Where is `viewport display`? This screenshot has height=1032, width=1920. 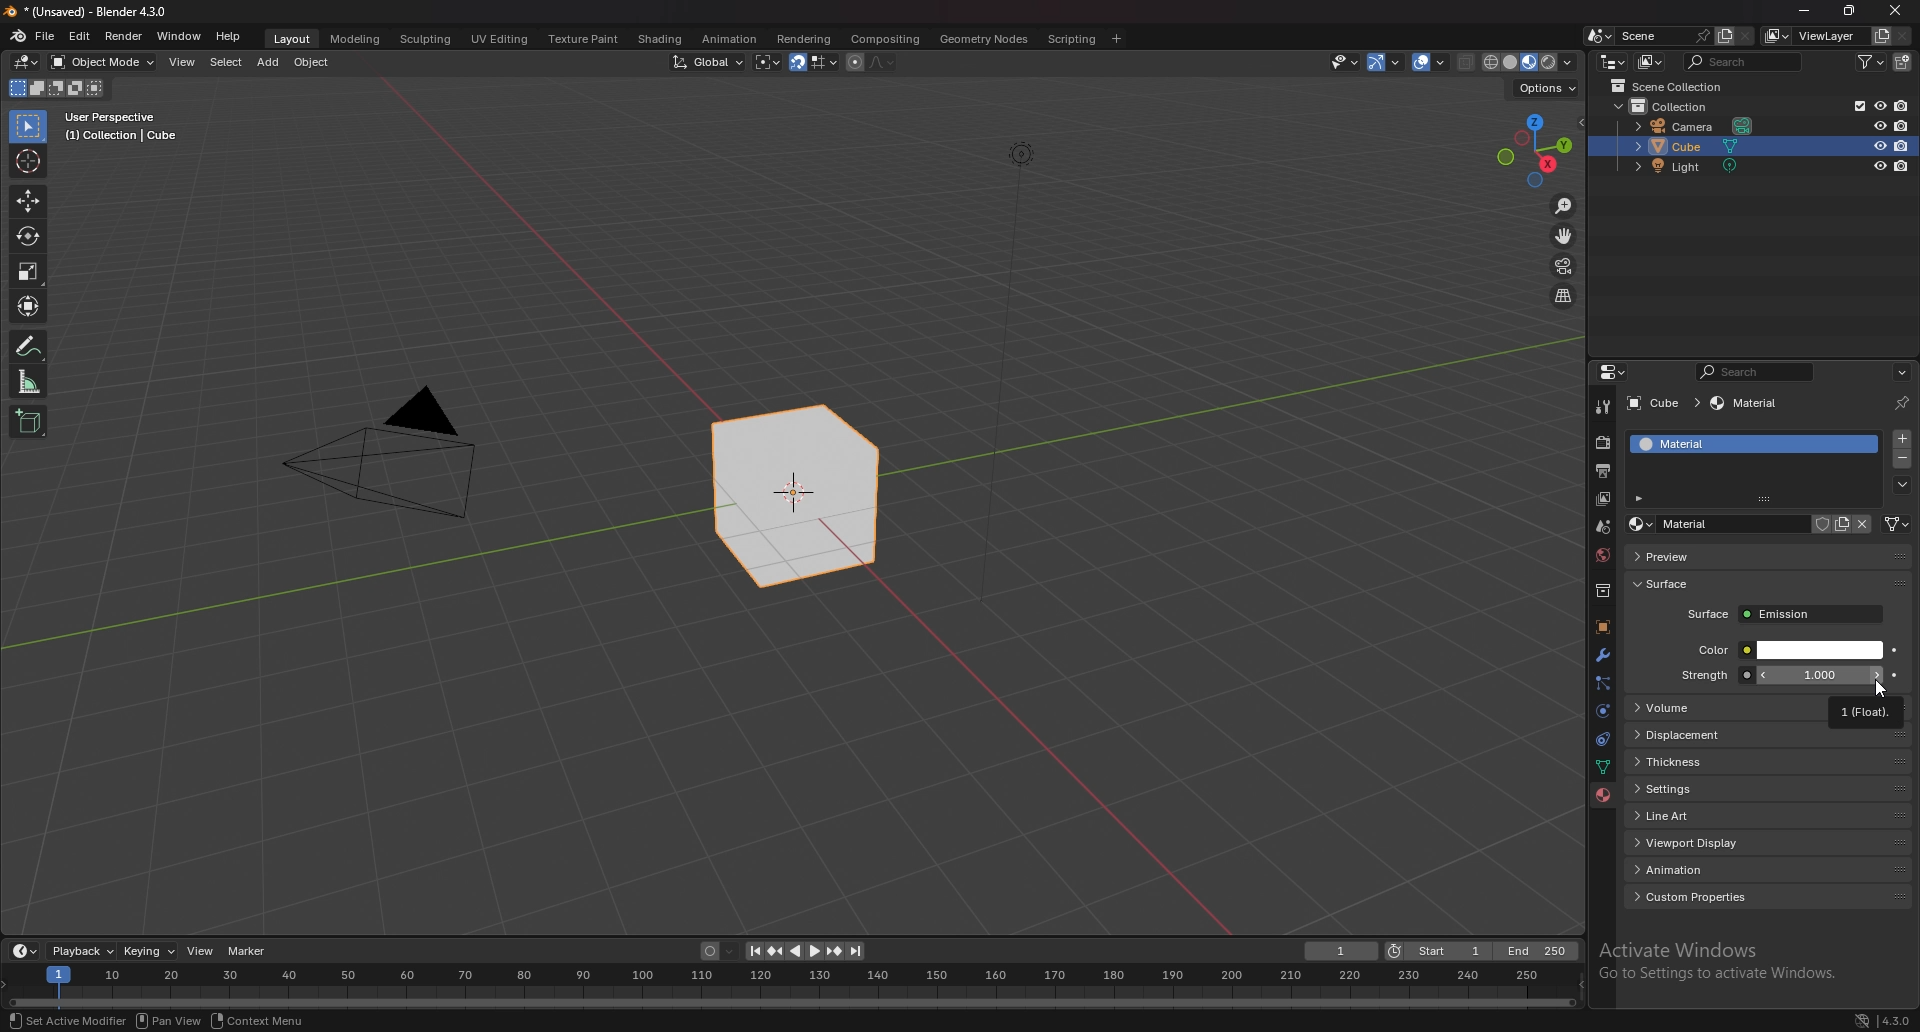
viewport display is located at coordinates (1771, 840).